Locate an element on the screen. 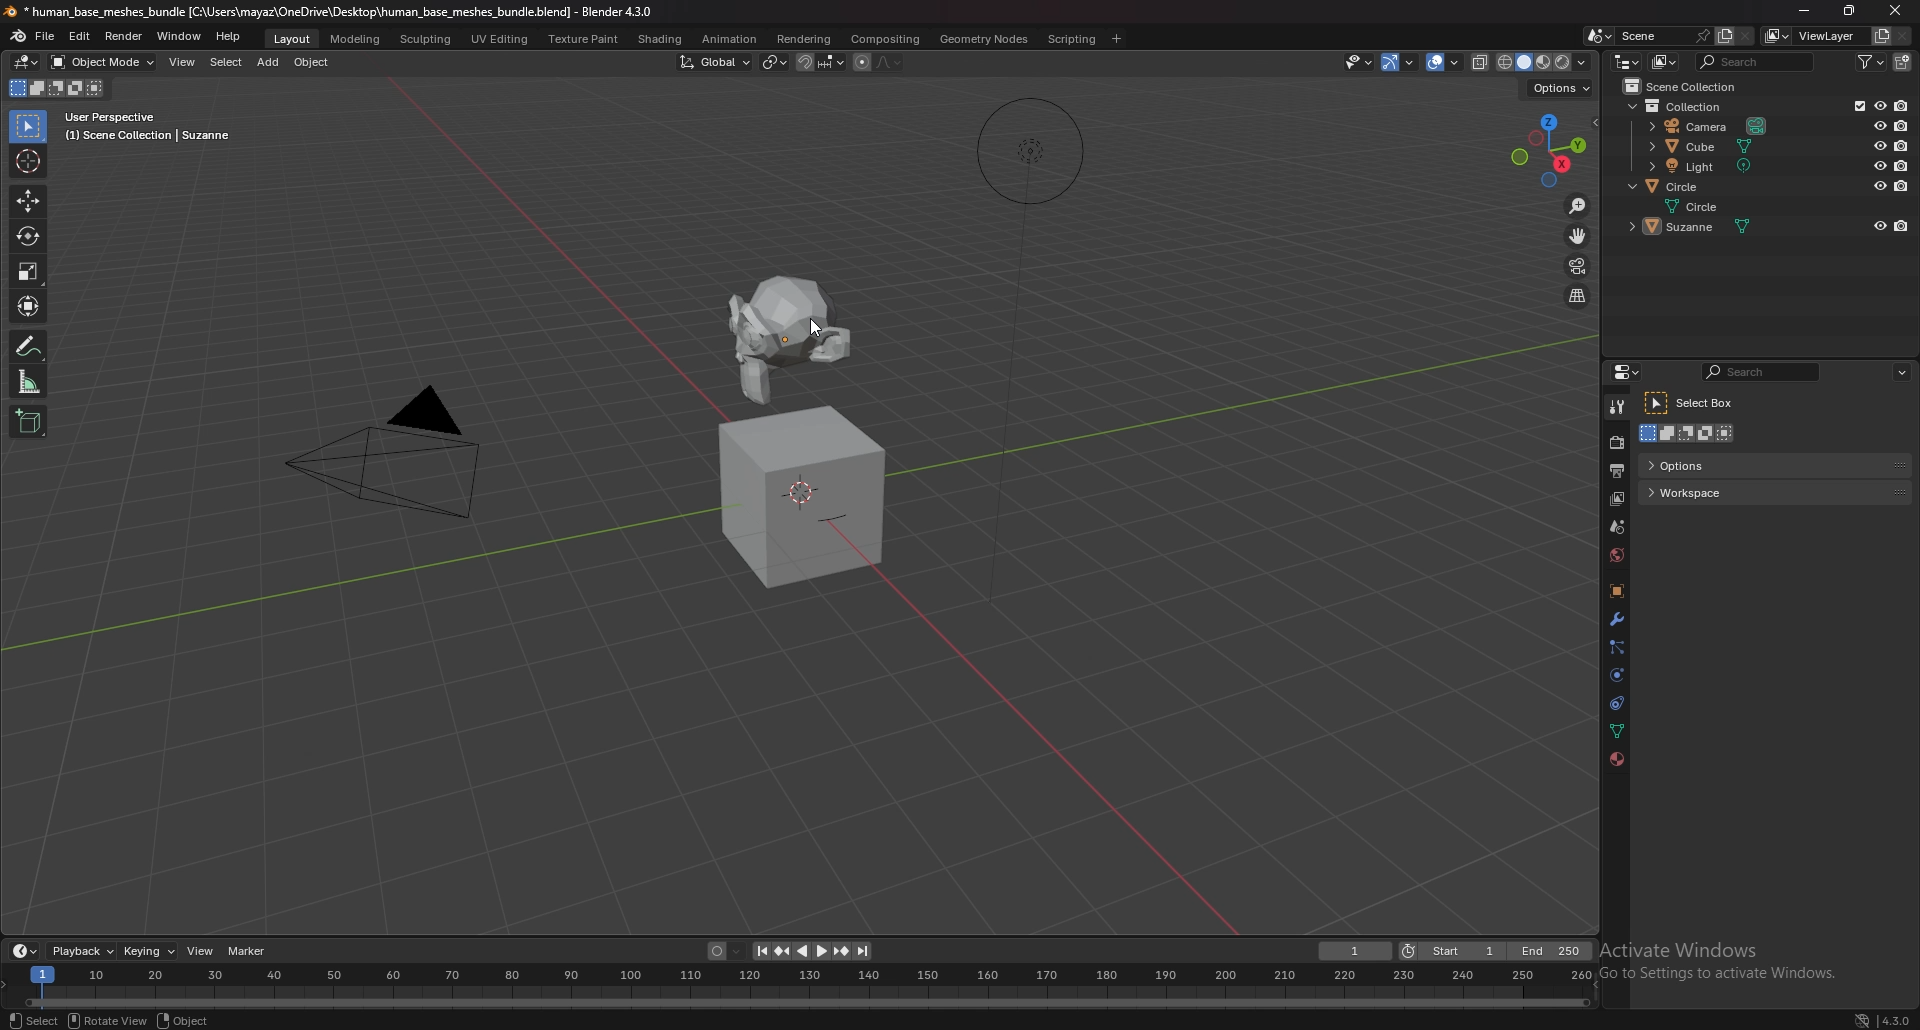  render is located at coordinates (123, 36).